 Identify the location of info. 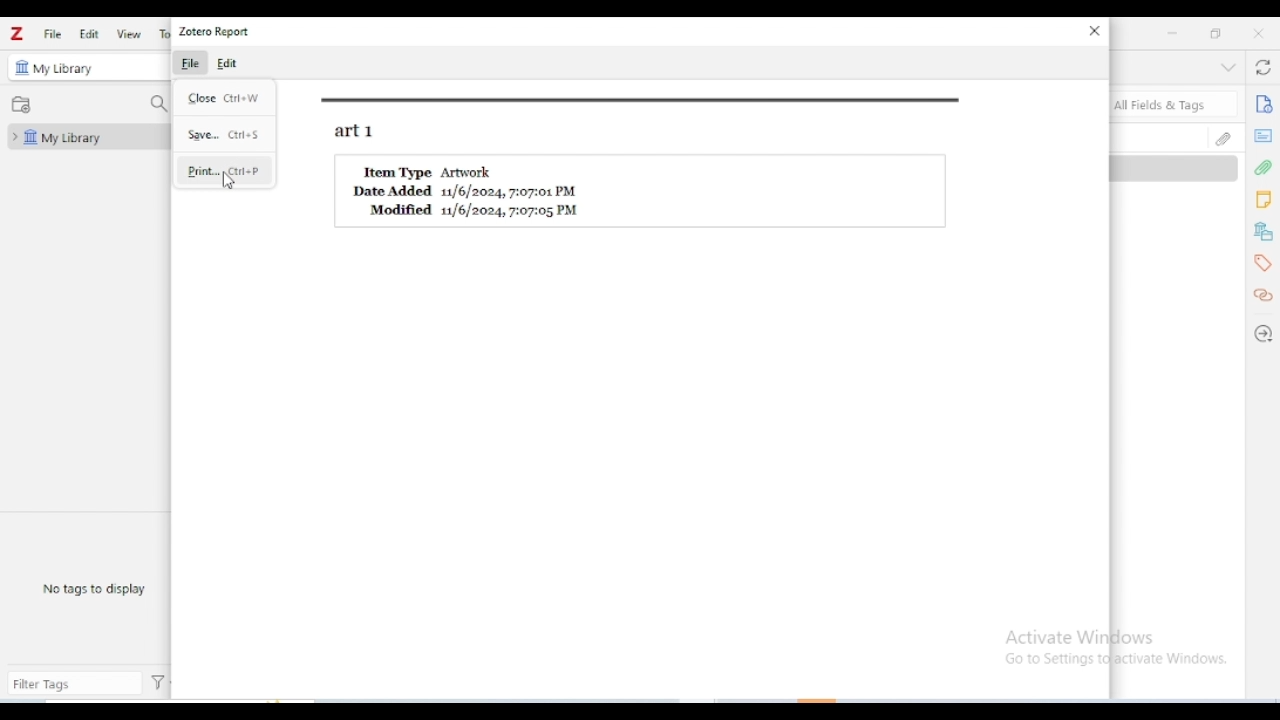
(1264, 104).